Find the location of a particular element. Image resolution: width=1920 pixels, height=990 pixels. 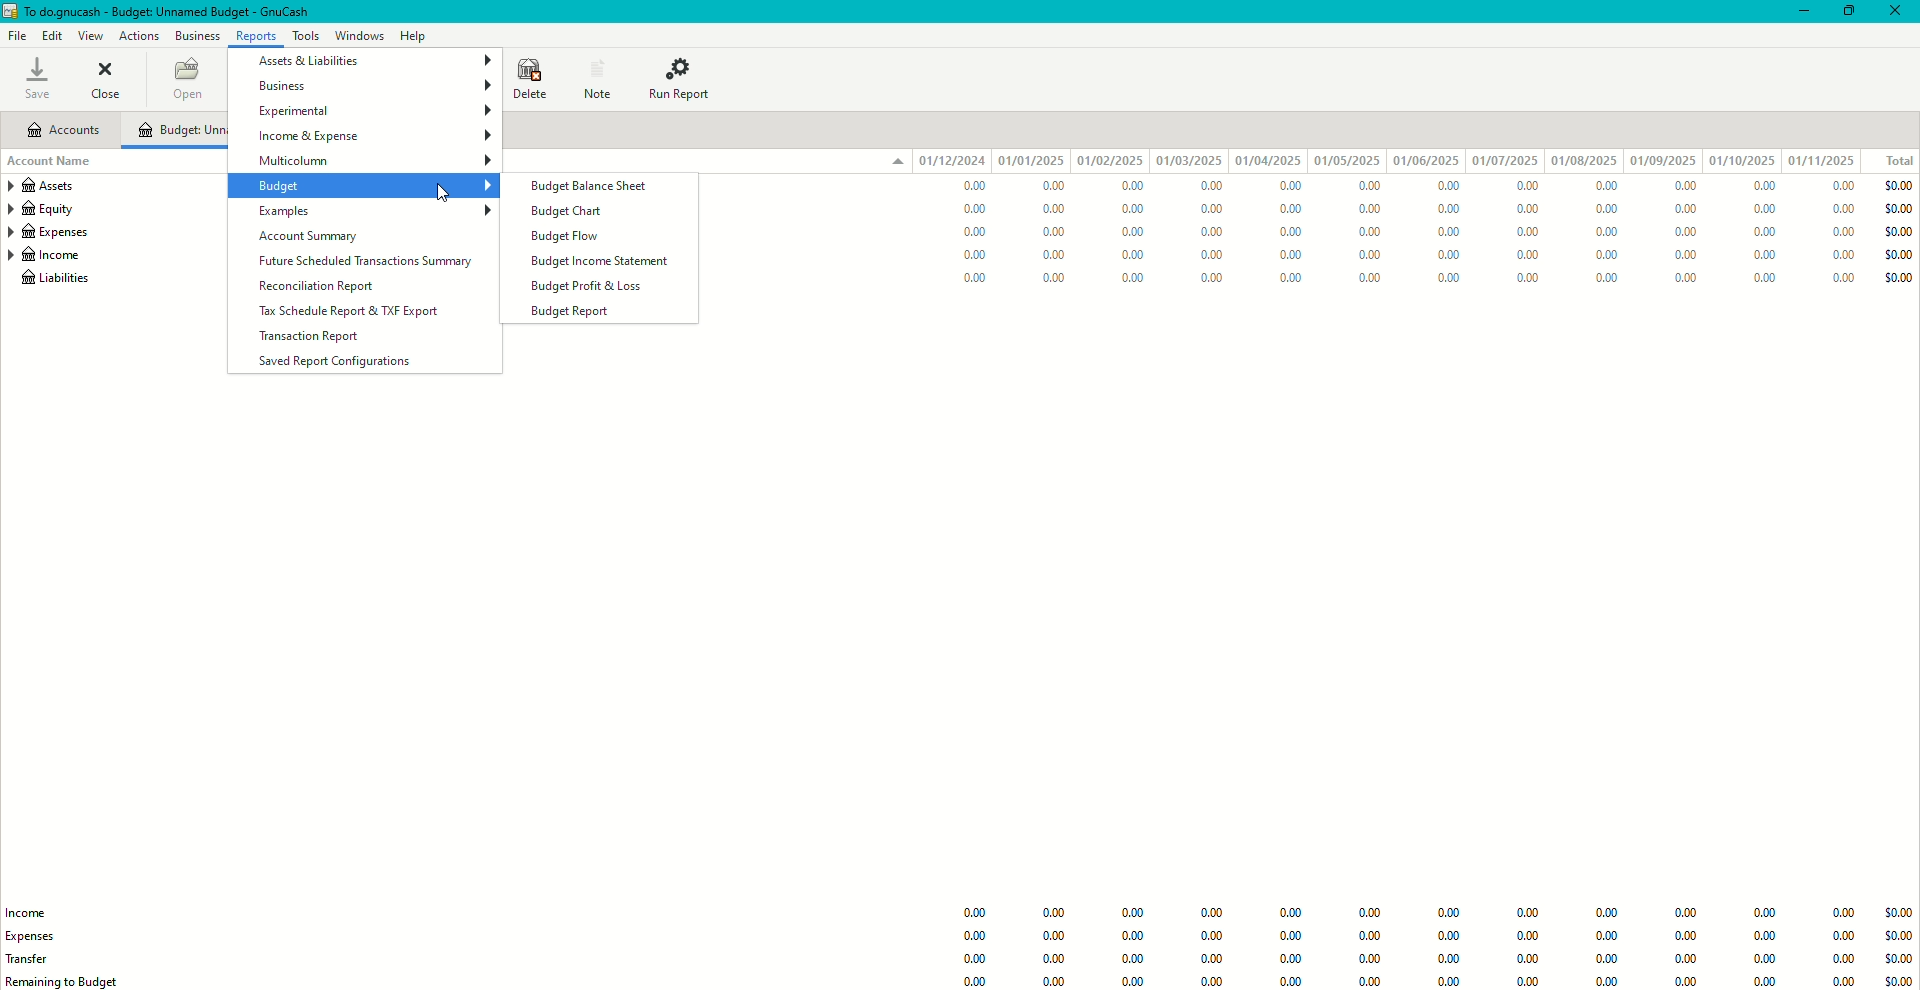

Close is located at coordinates (1898, 12).